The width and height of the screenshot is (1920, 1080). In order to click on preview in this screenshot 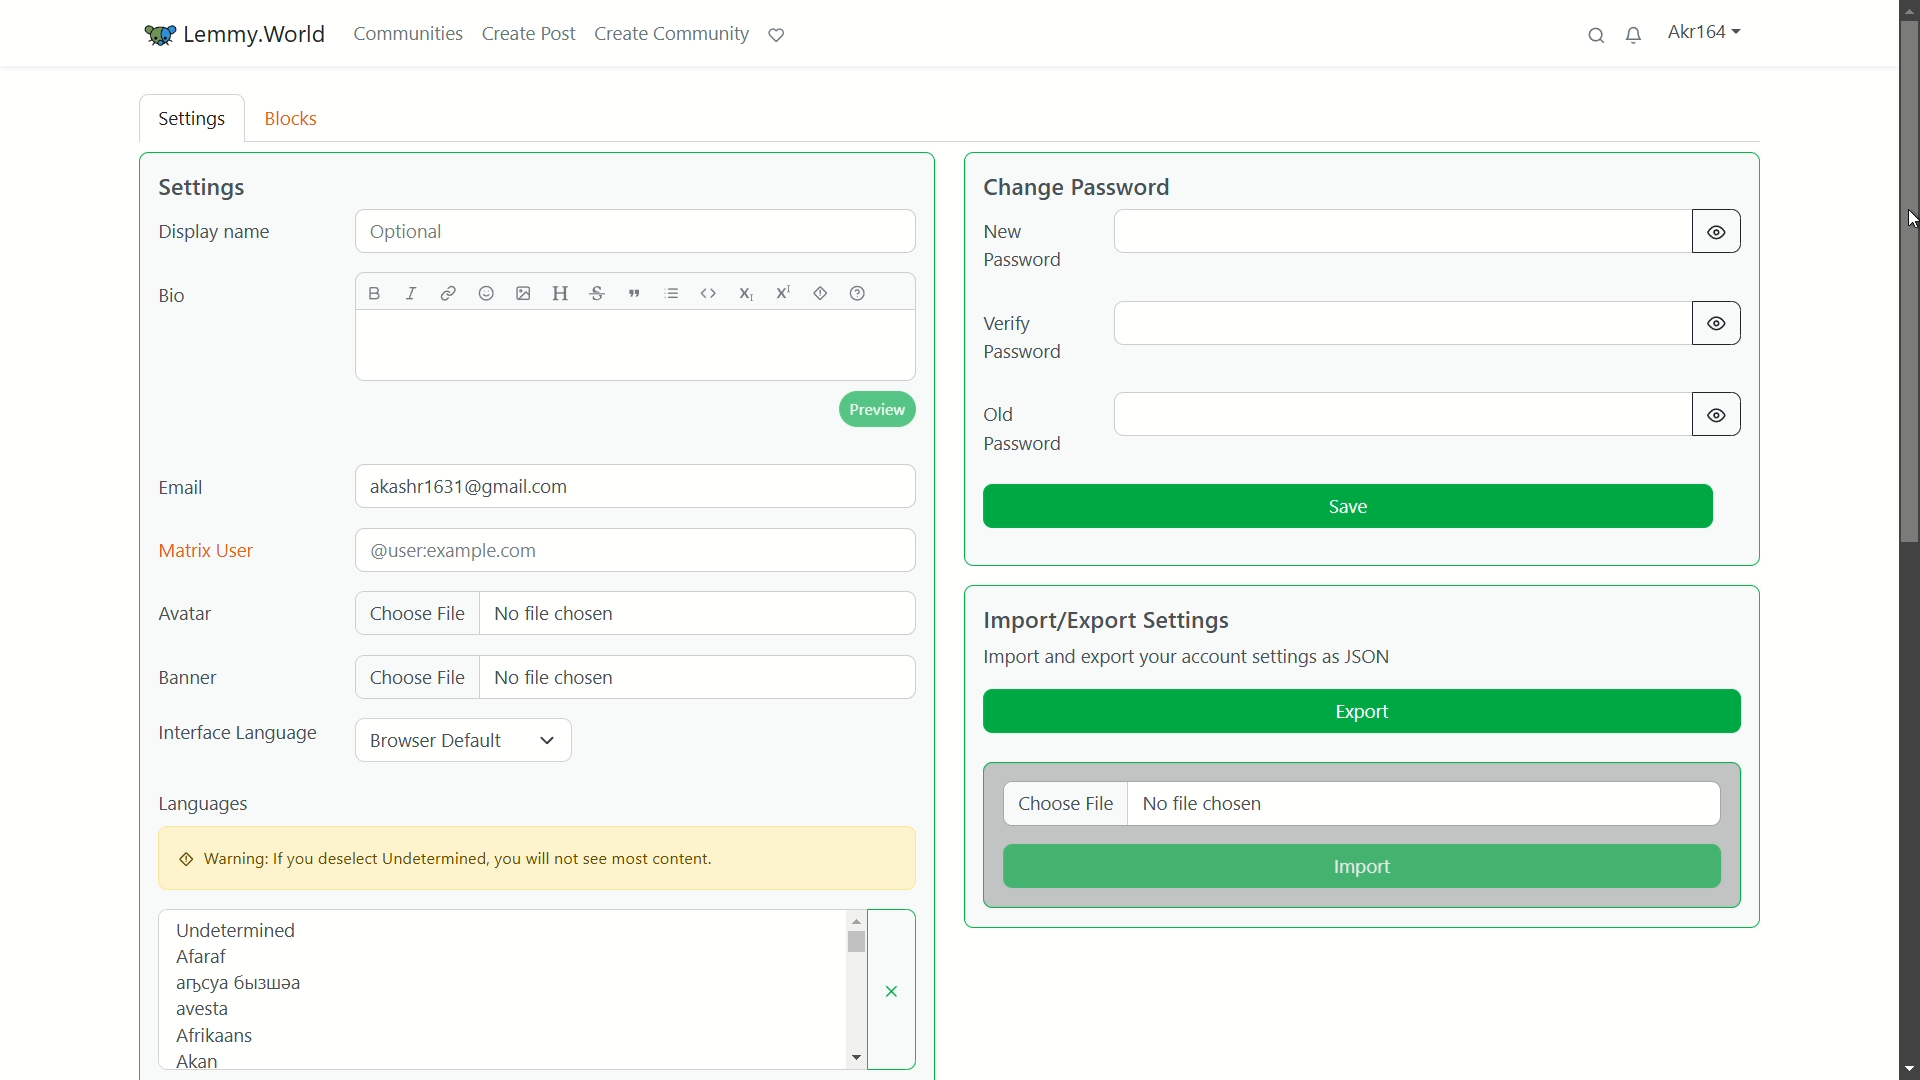, I will do `click(879, 409)`.